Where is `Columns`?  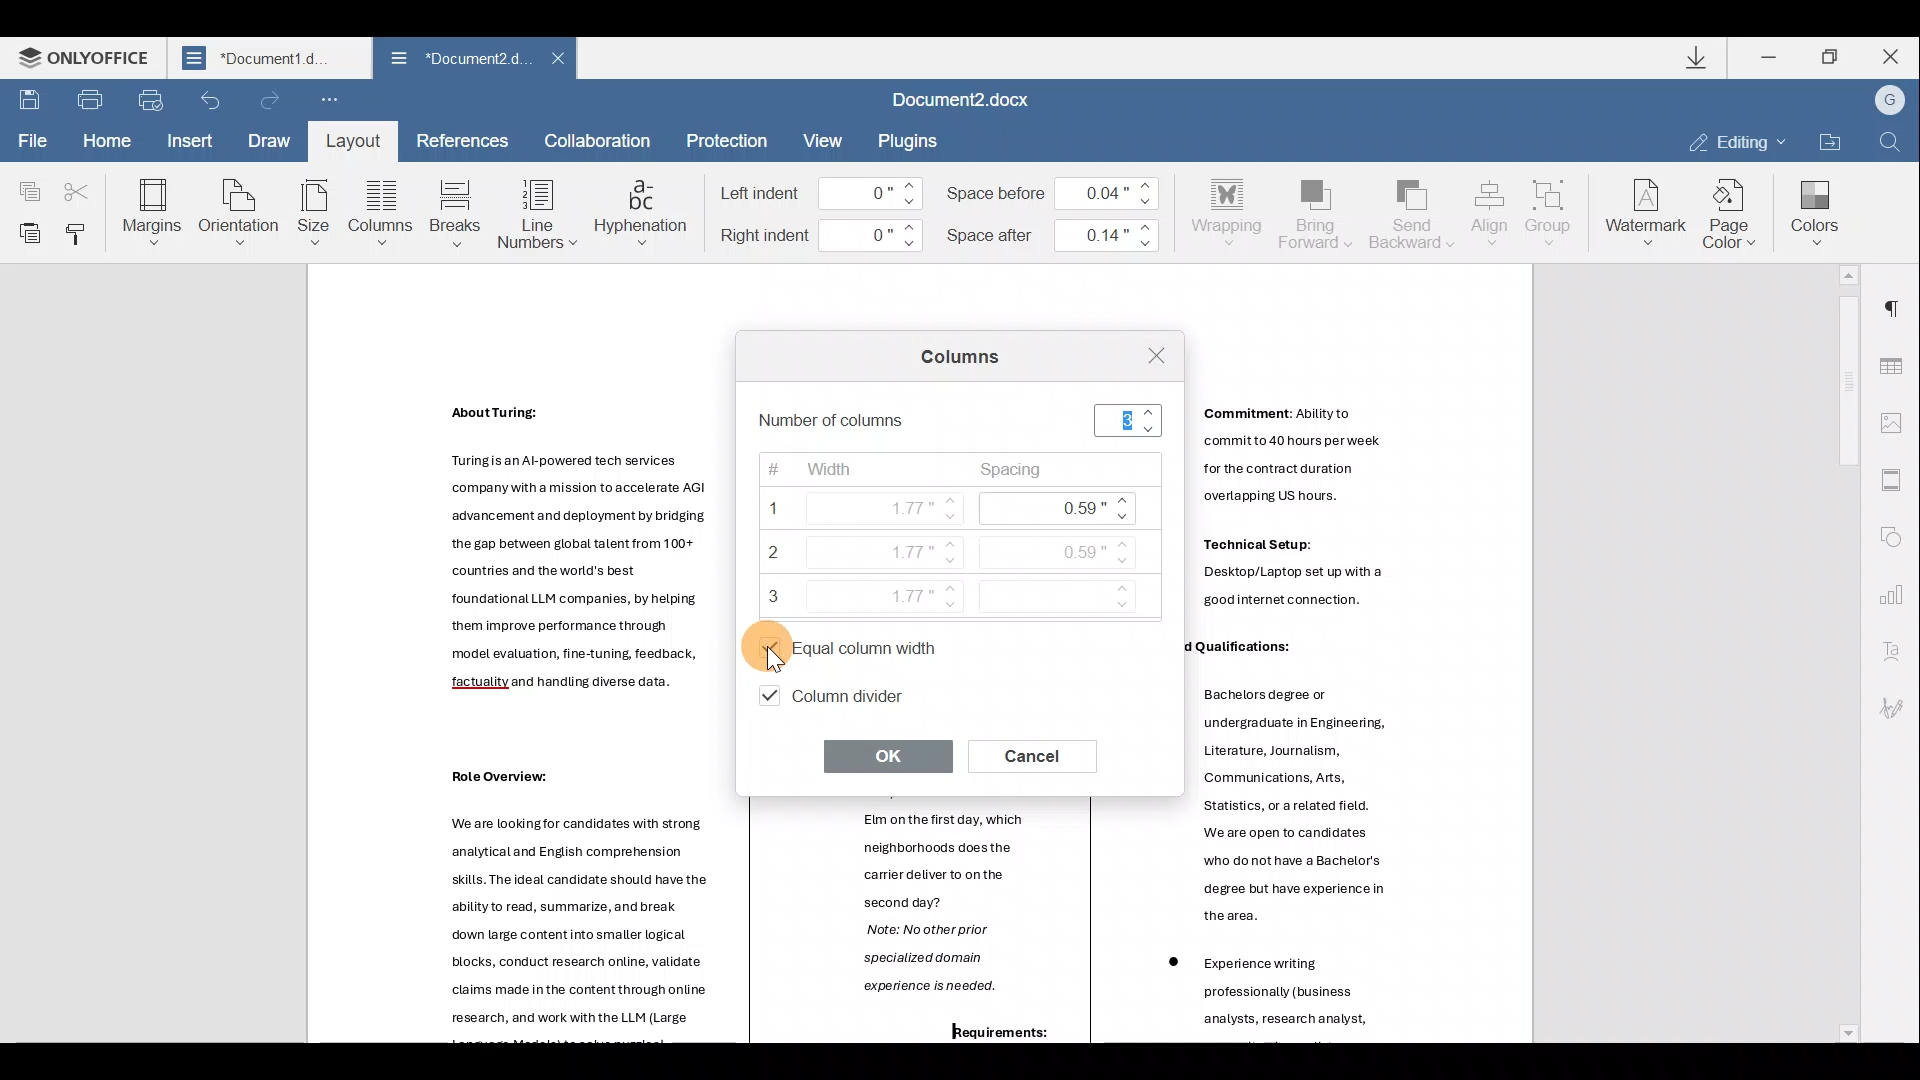 Columns is located at coordinates (953, 361).